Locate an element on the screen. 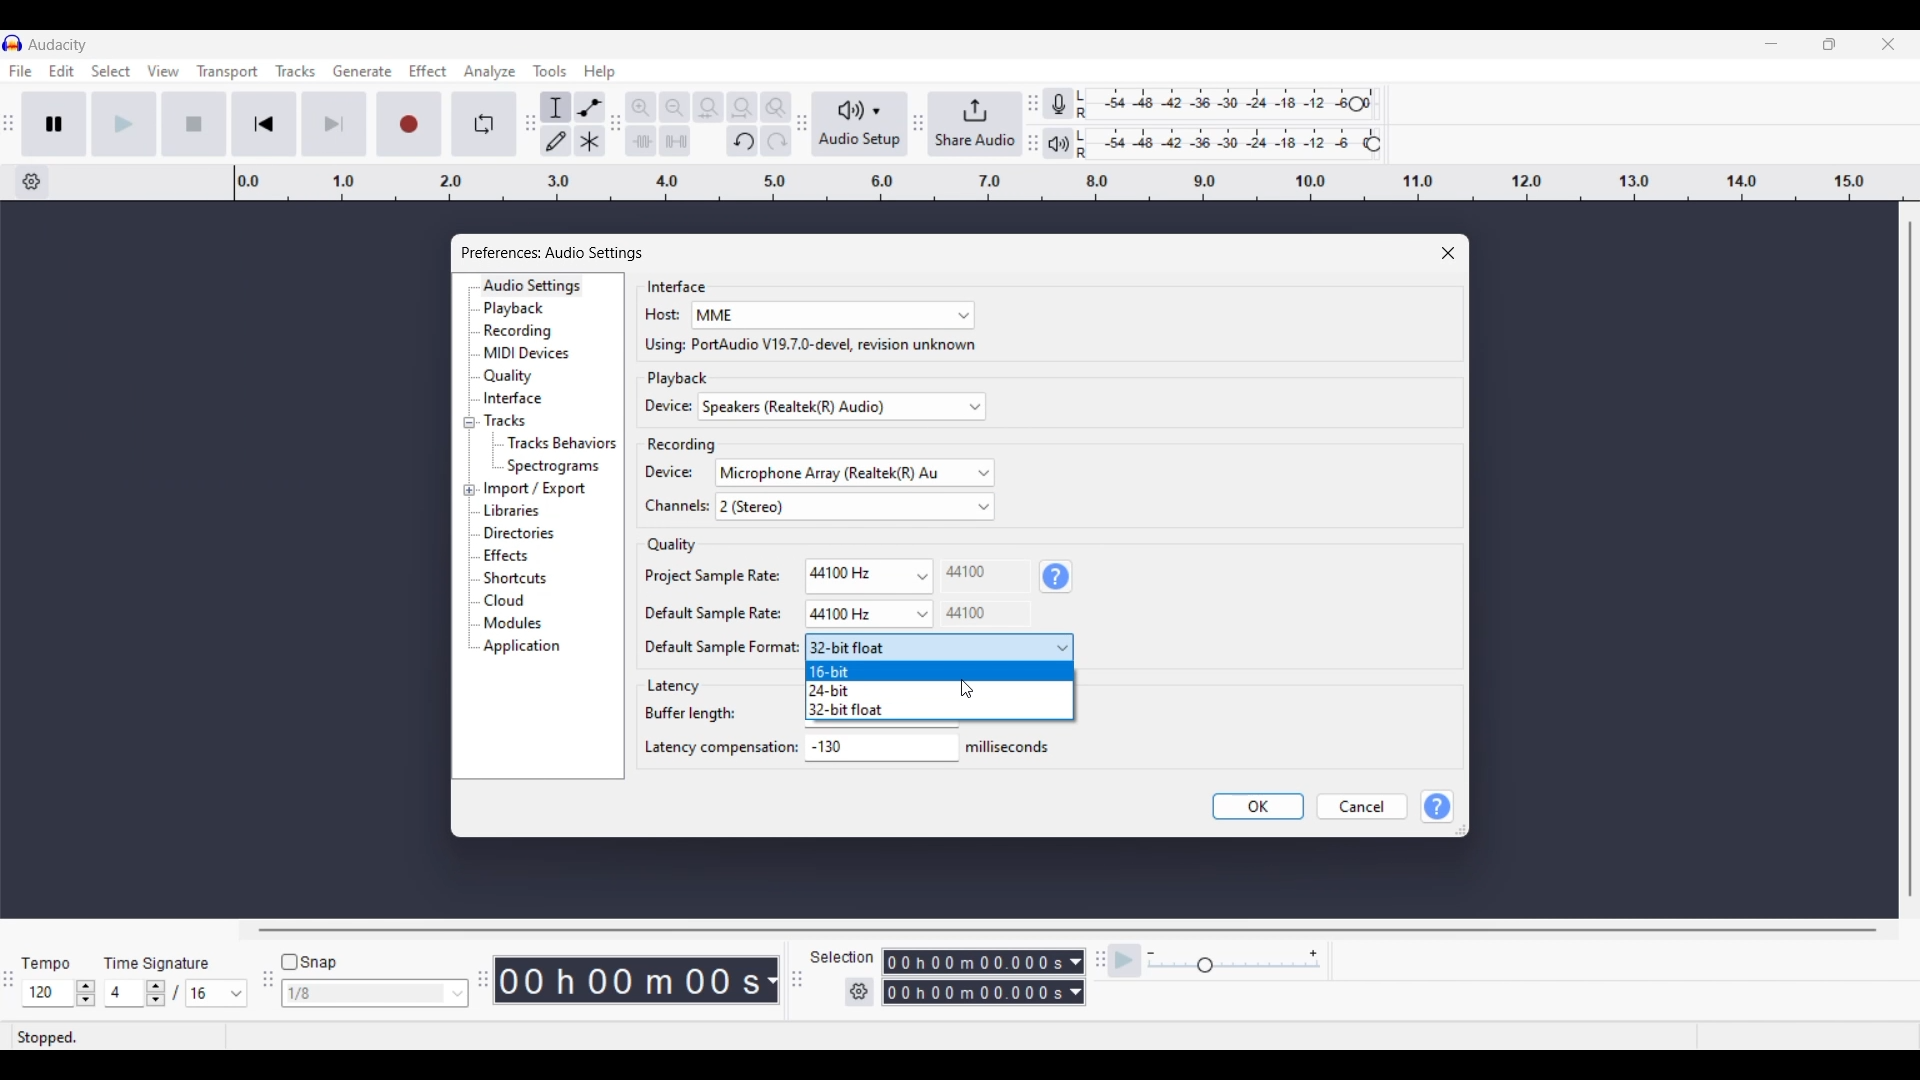  Close window is located at coordinates (1448, 253).